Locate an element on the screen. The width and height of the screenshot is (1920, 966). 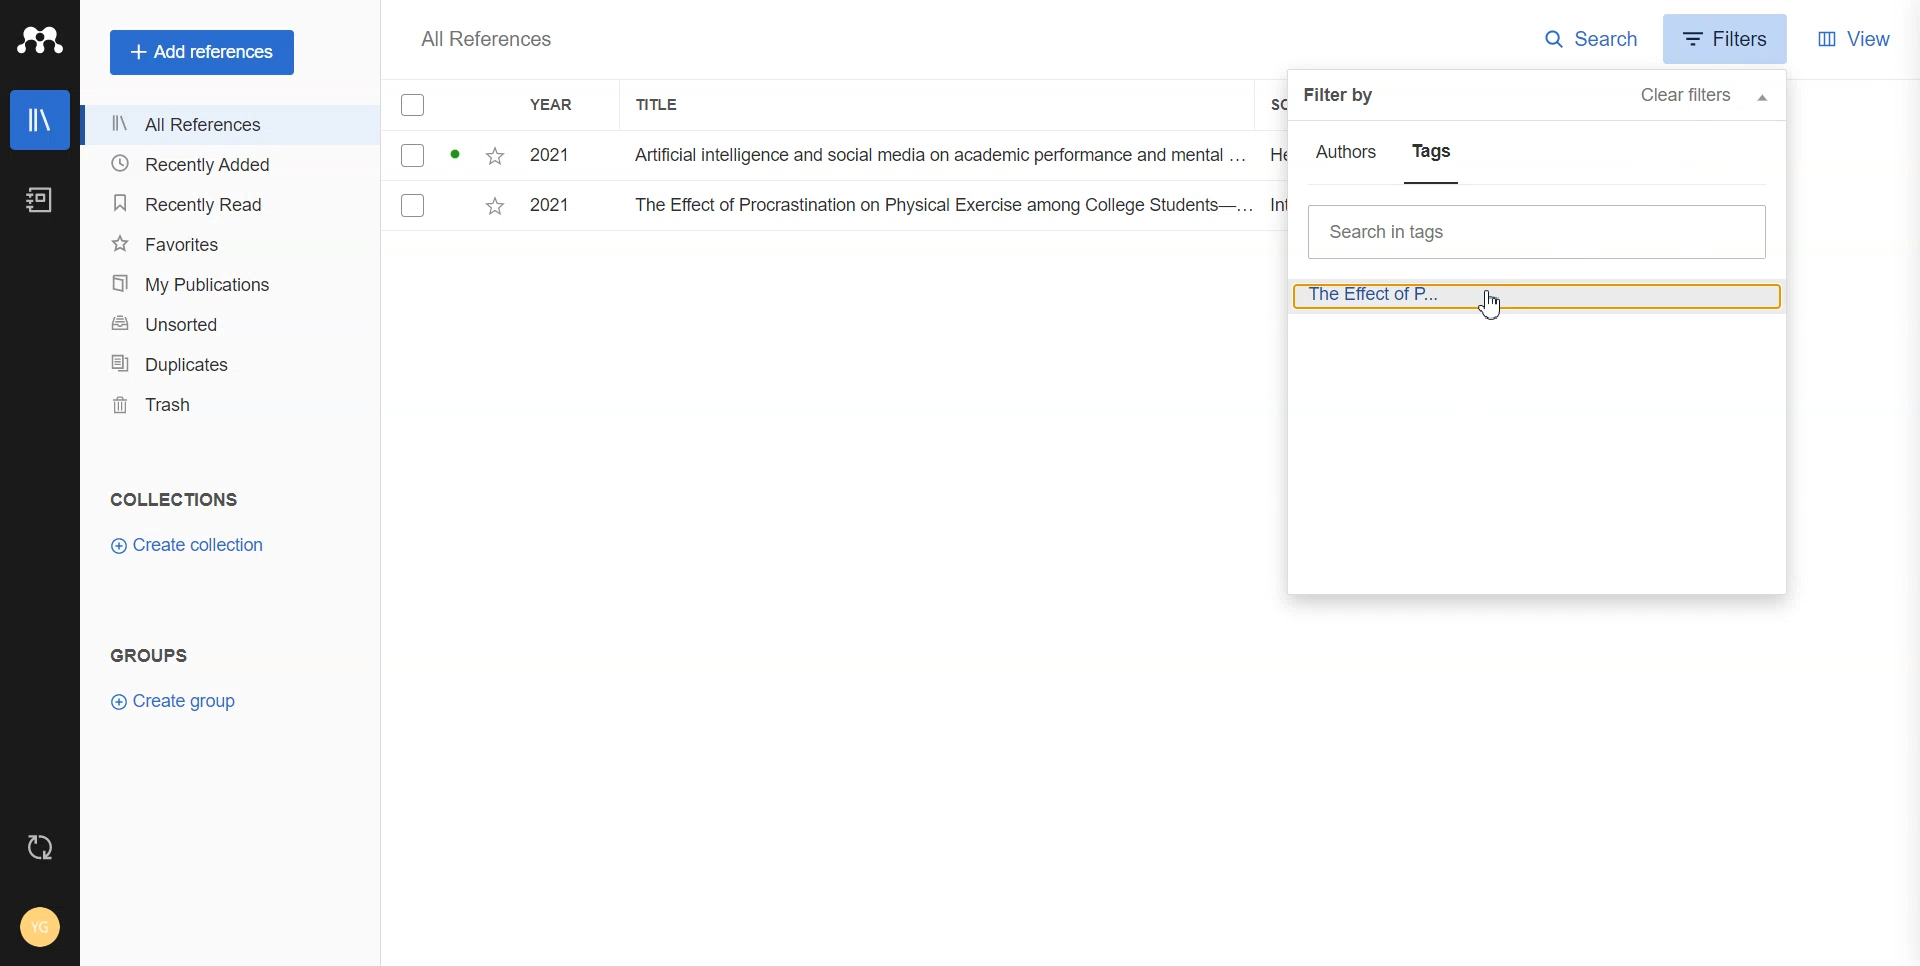
Starred is located at coordinates (497, 155).